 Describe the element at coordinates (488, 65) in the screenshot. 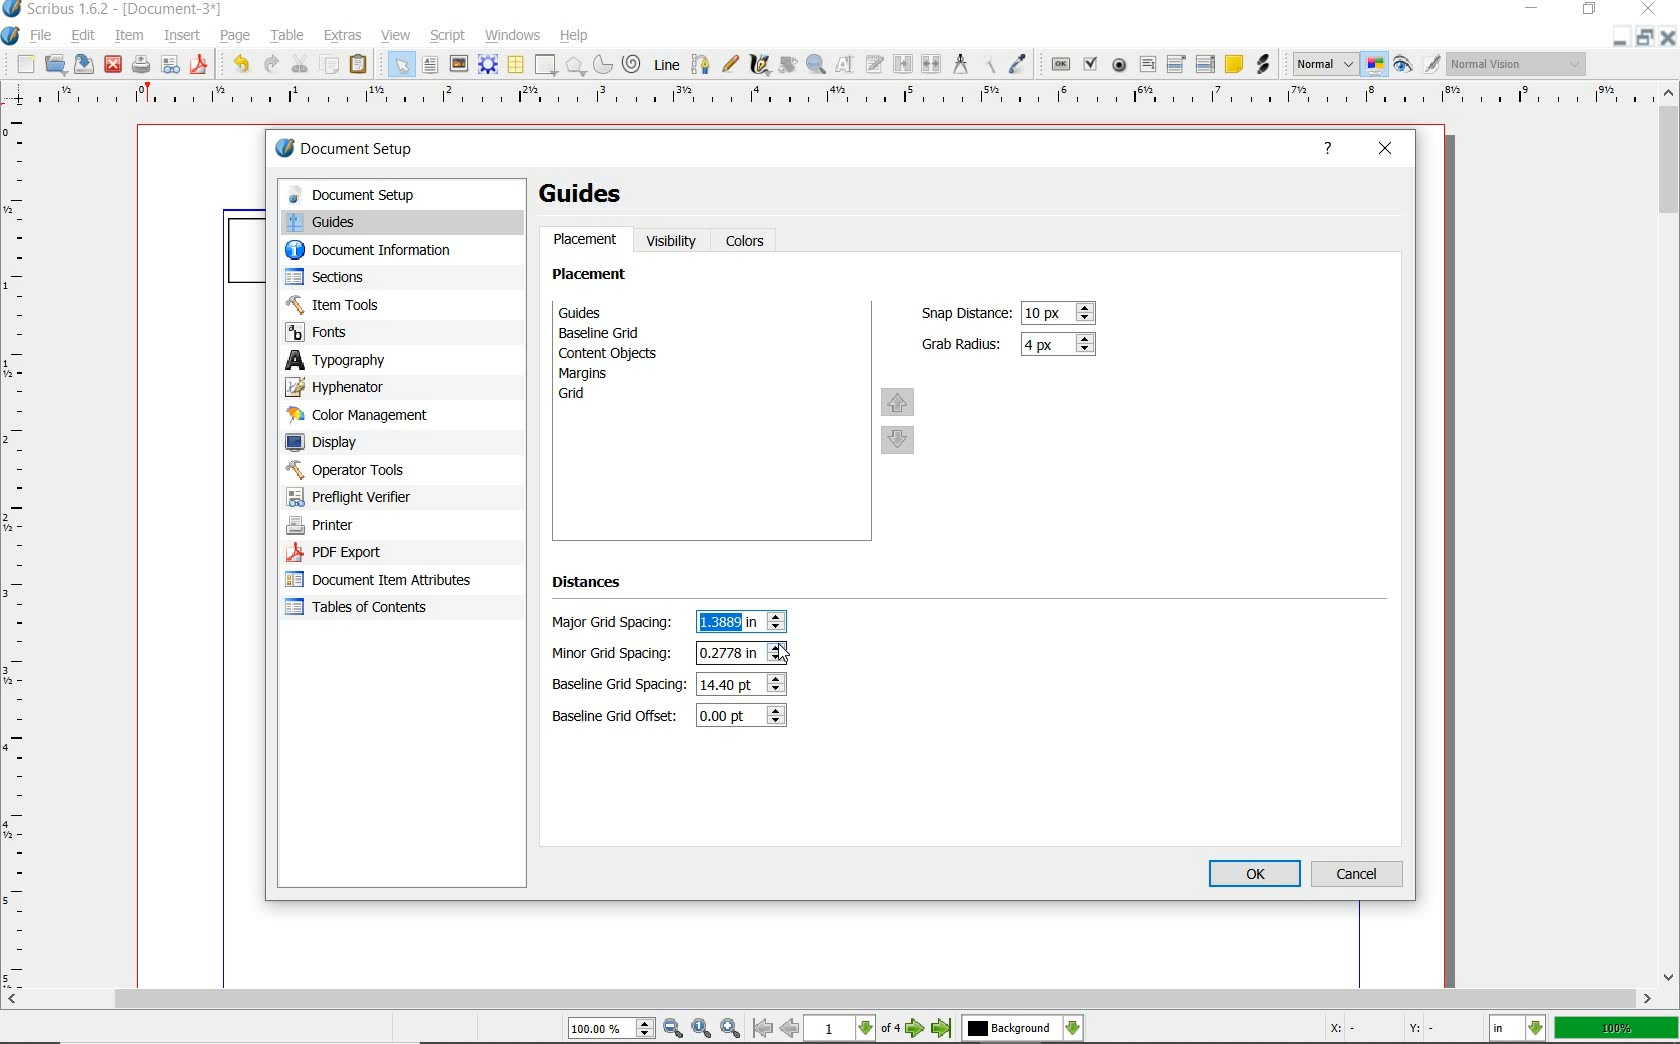

I see `render frame` at that location.